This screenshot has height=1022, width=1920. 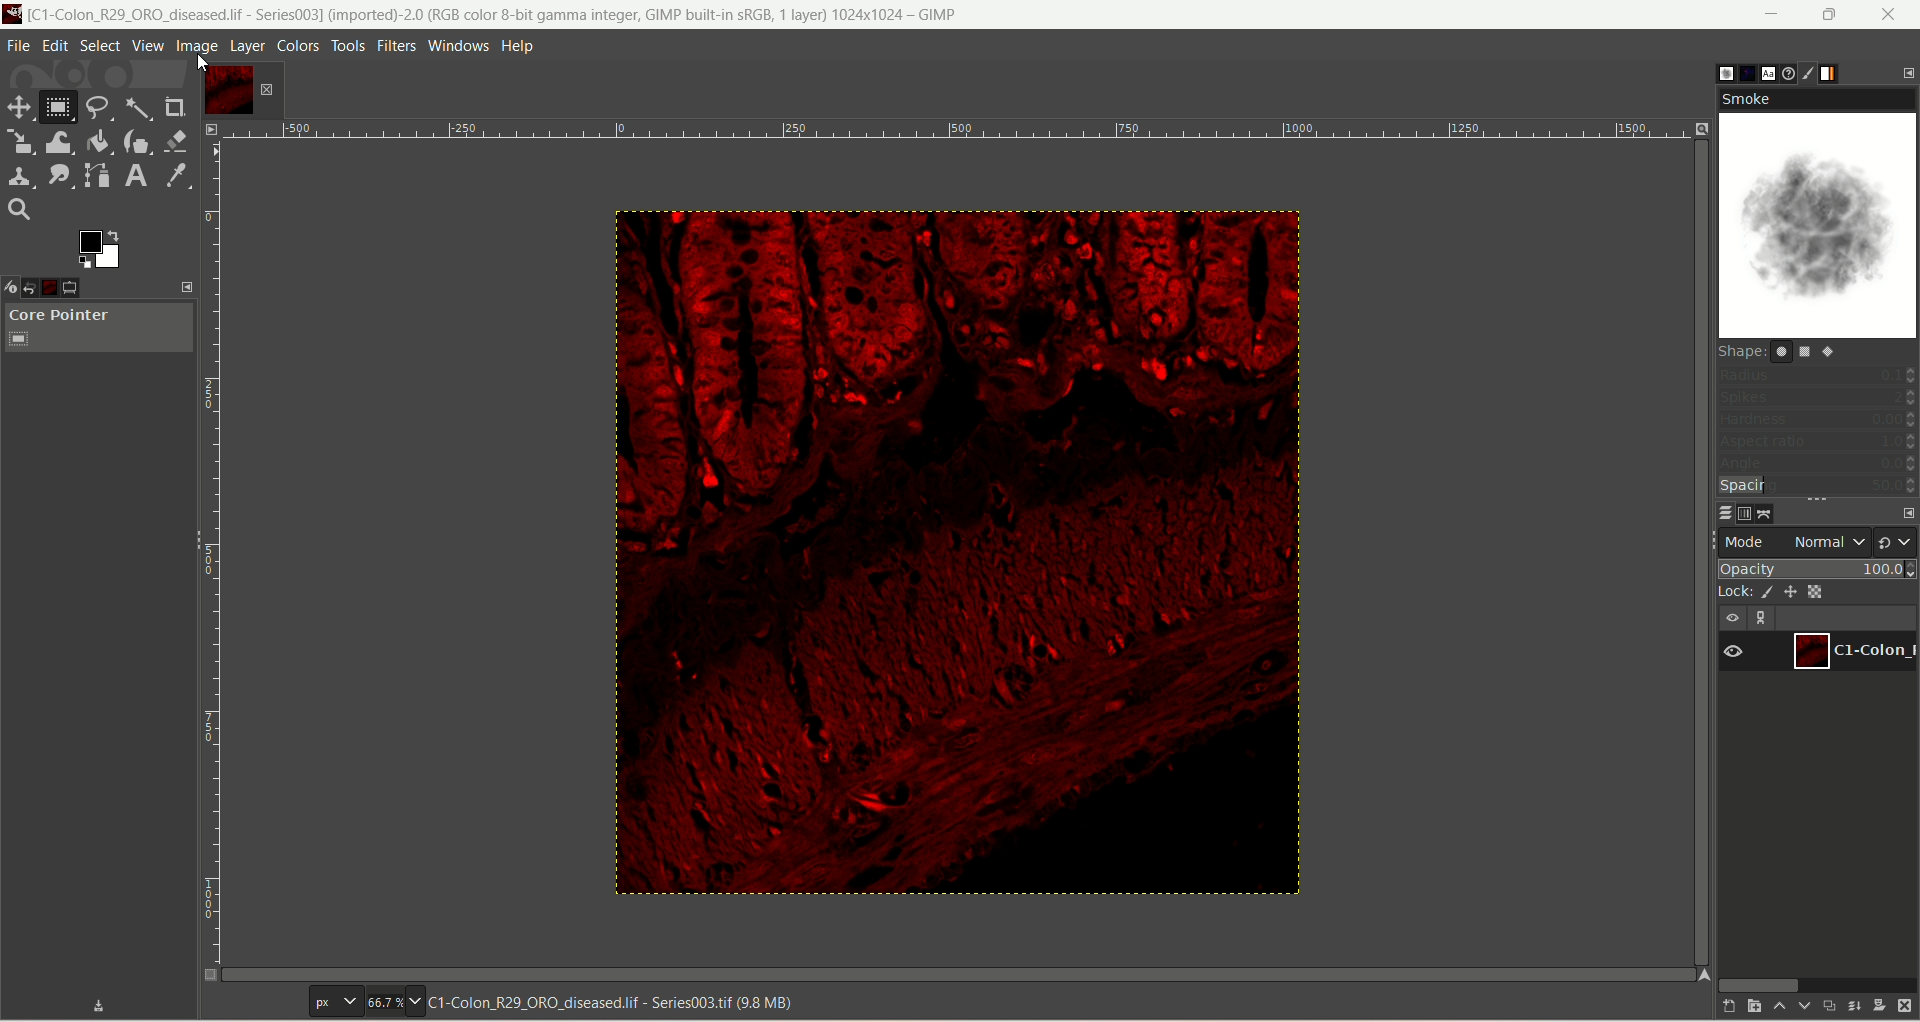 What do you see at coordinates (1819, 464) in the screenshot?
I see `angle` at bounding box center [1819, 464].